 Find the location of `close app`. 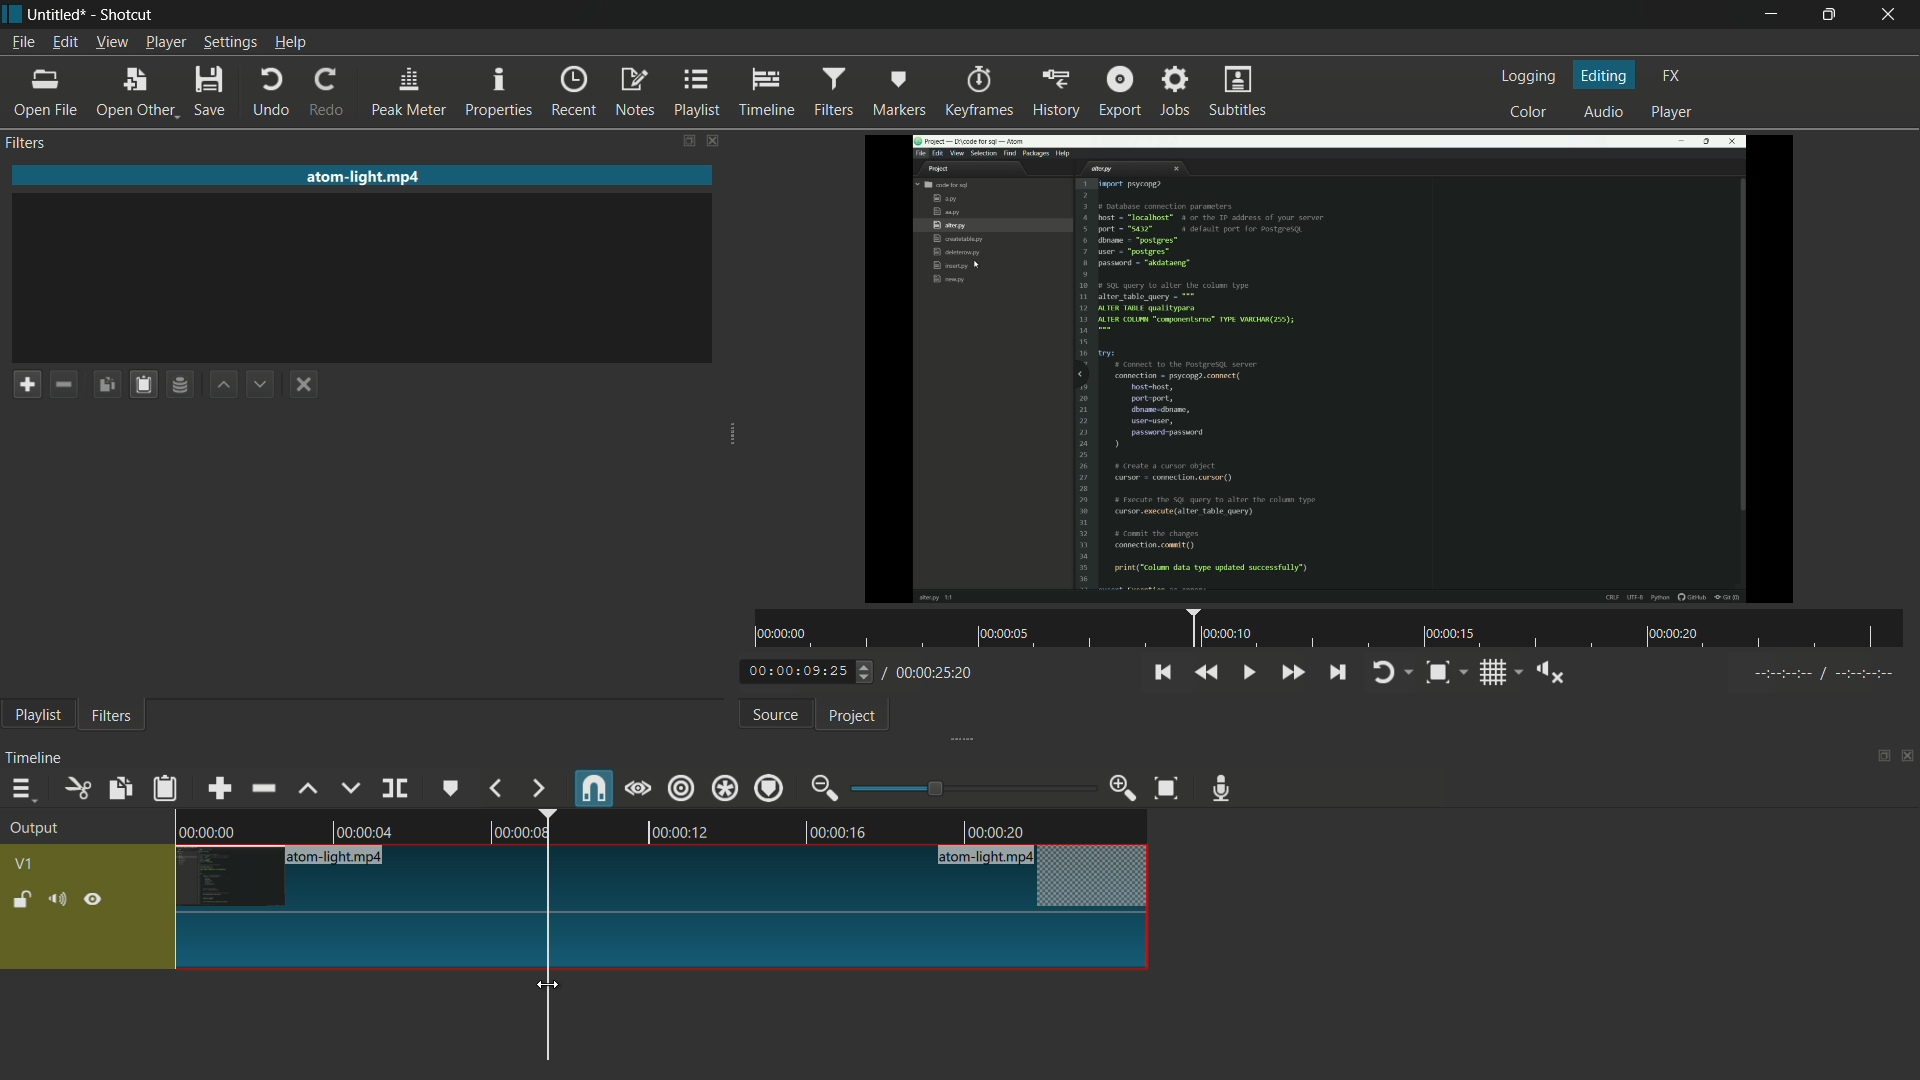

close app is located at coordinates (1895, 15).